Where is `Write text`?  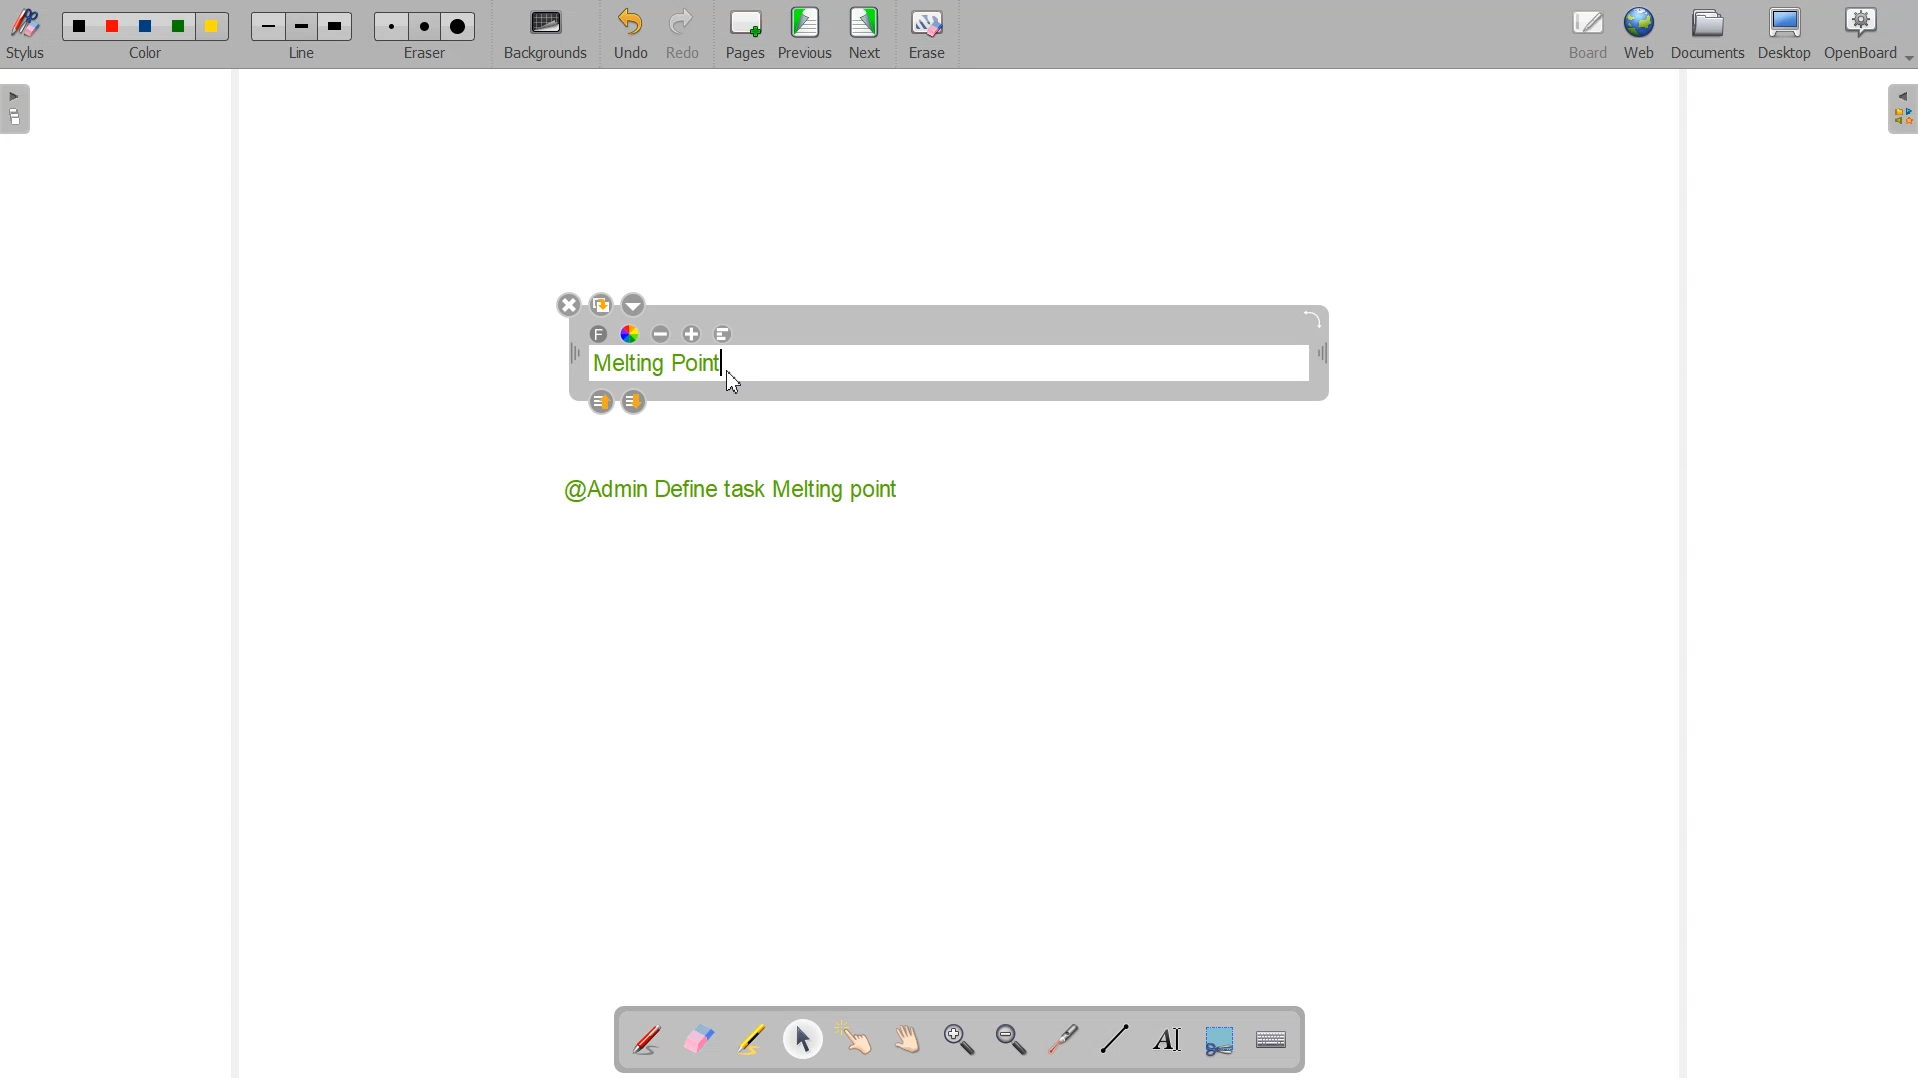 Write text is located at coordinates (1162, 1037).